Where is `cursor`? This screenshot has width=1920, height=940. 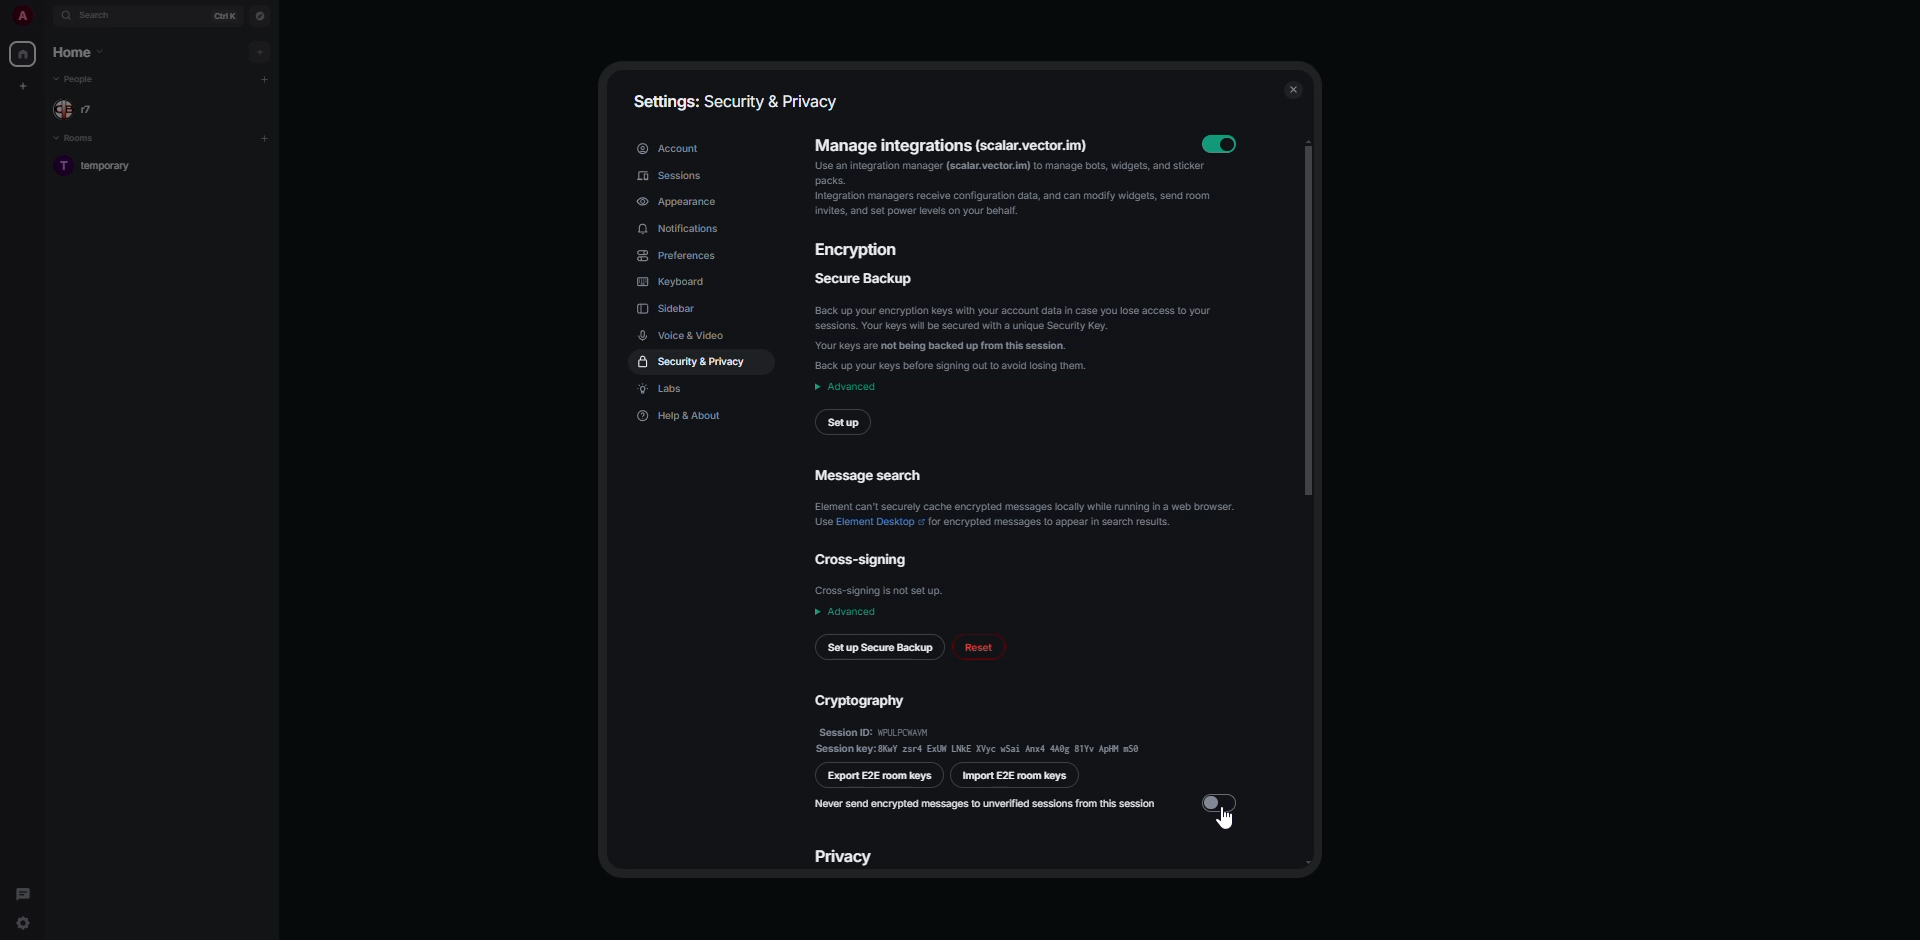 cursor is located at coordinates (1224, 824).